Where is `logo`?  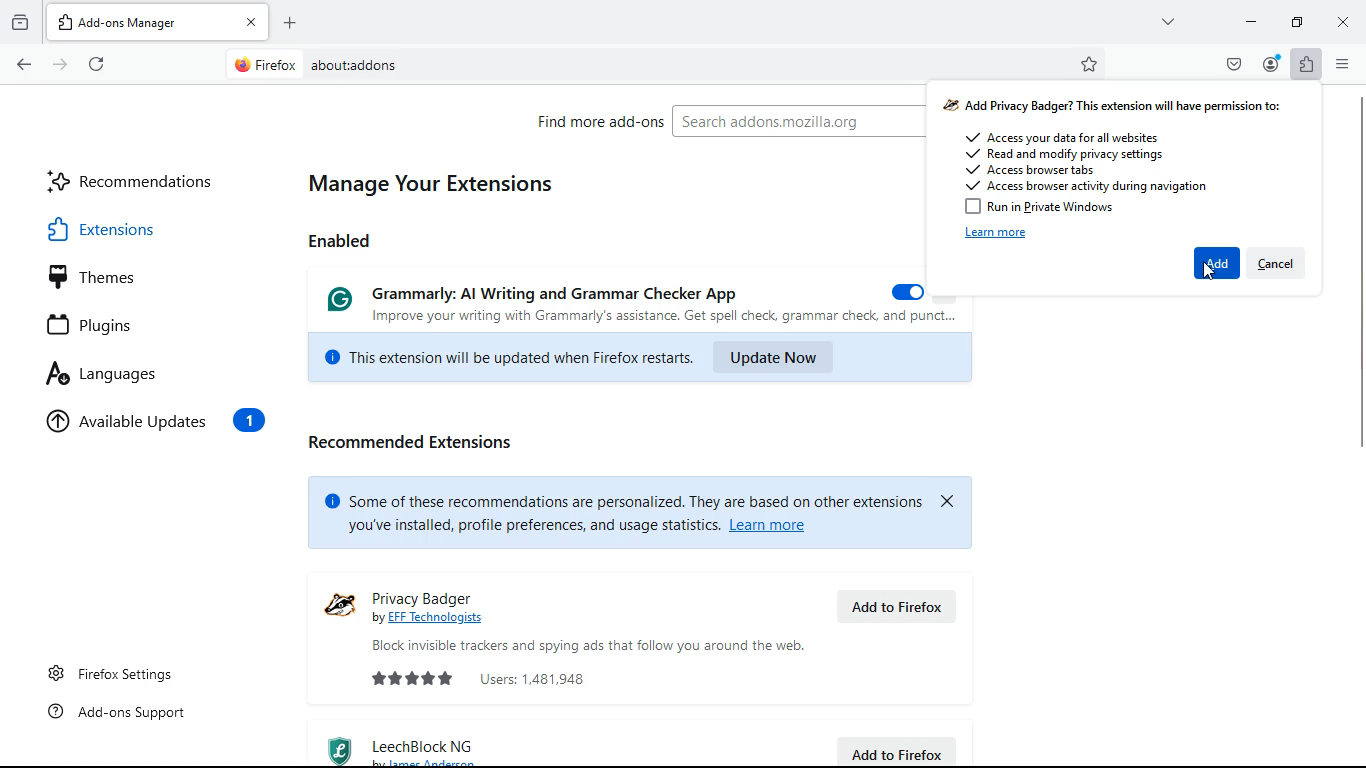 logo is located at coordinates (342, 749).